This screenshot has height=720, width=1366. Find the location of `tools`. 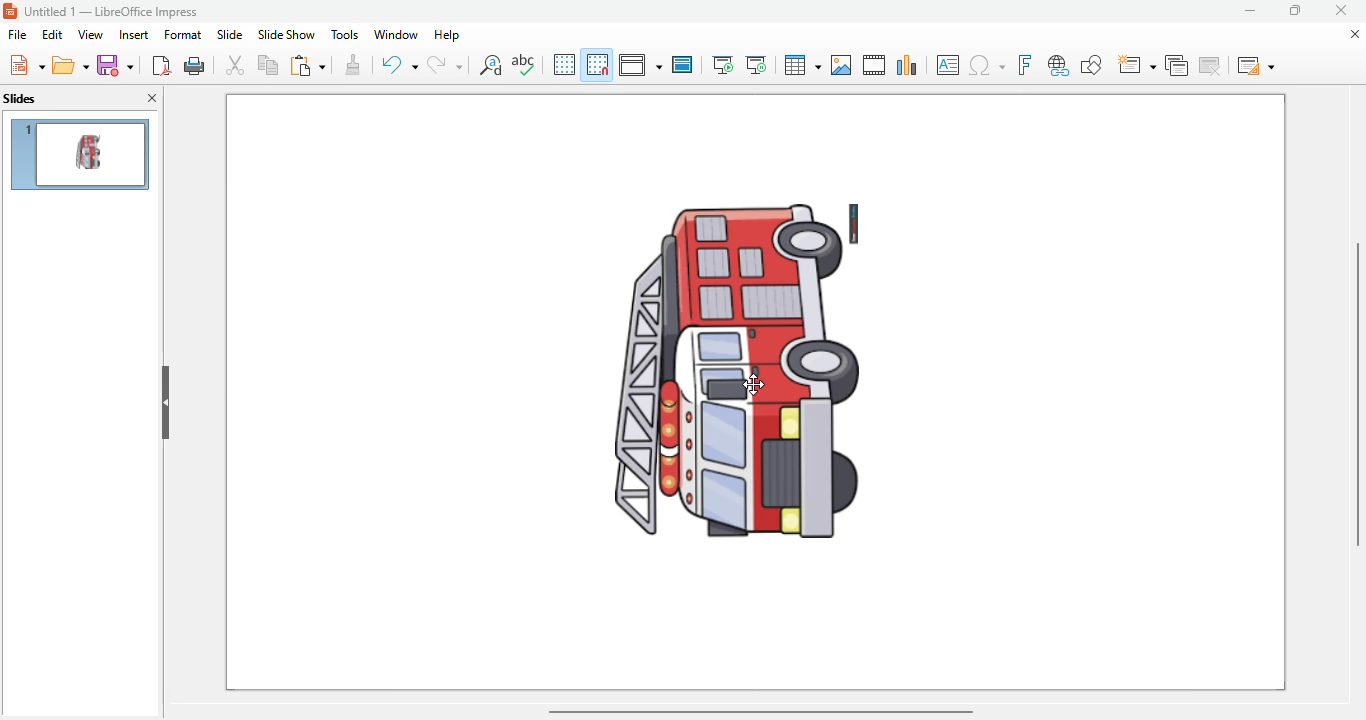

tools is located at coordinates (344, 34).